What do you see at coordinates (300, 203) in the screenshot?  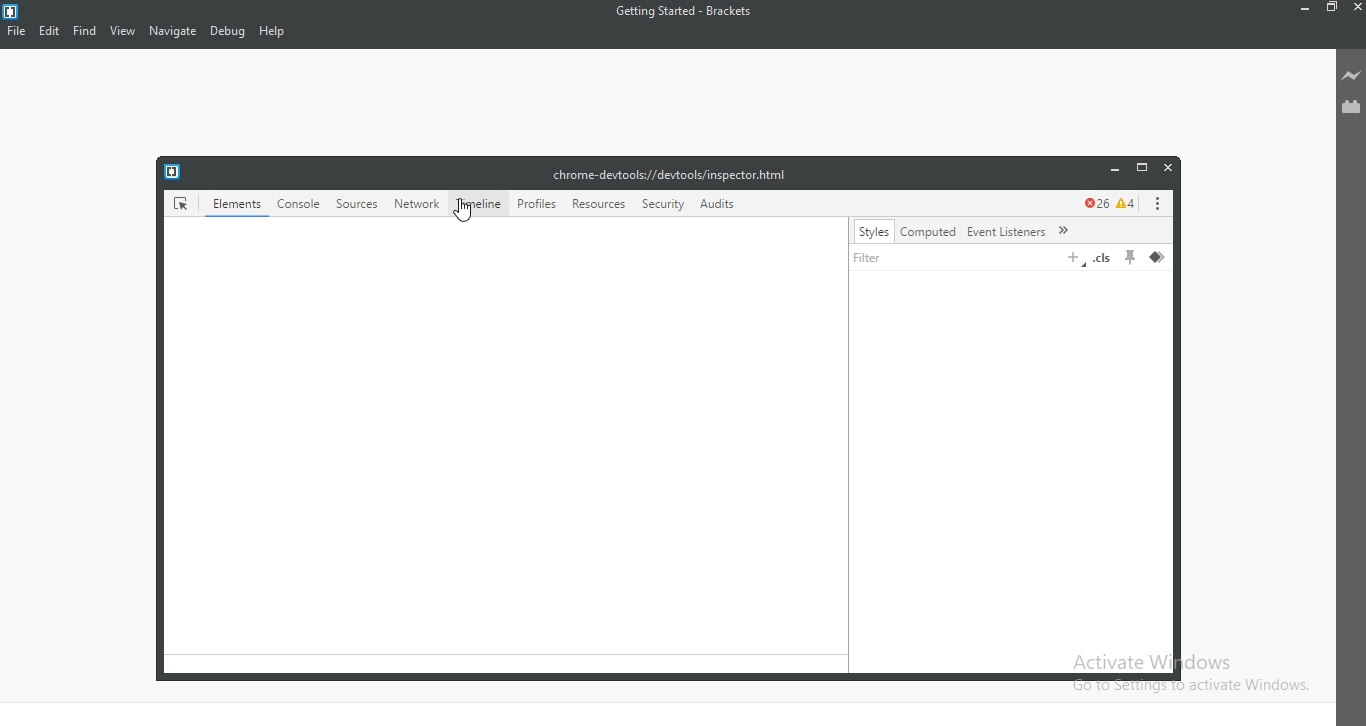 I see `console` at bounding box center [300, 203].